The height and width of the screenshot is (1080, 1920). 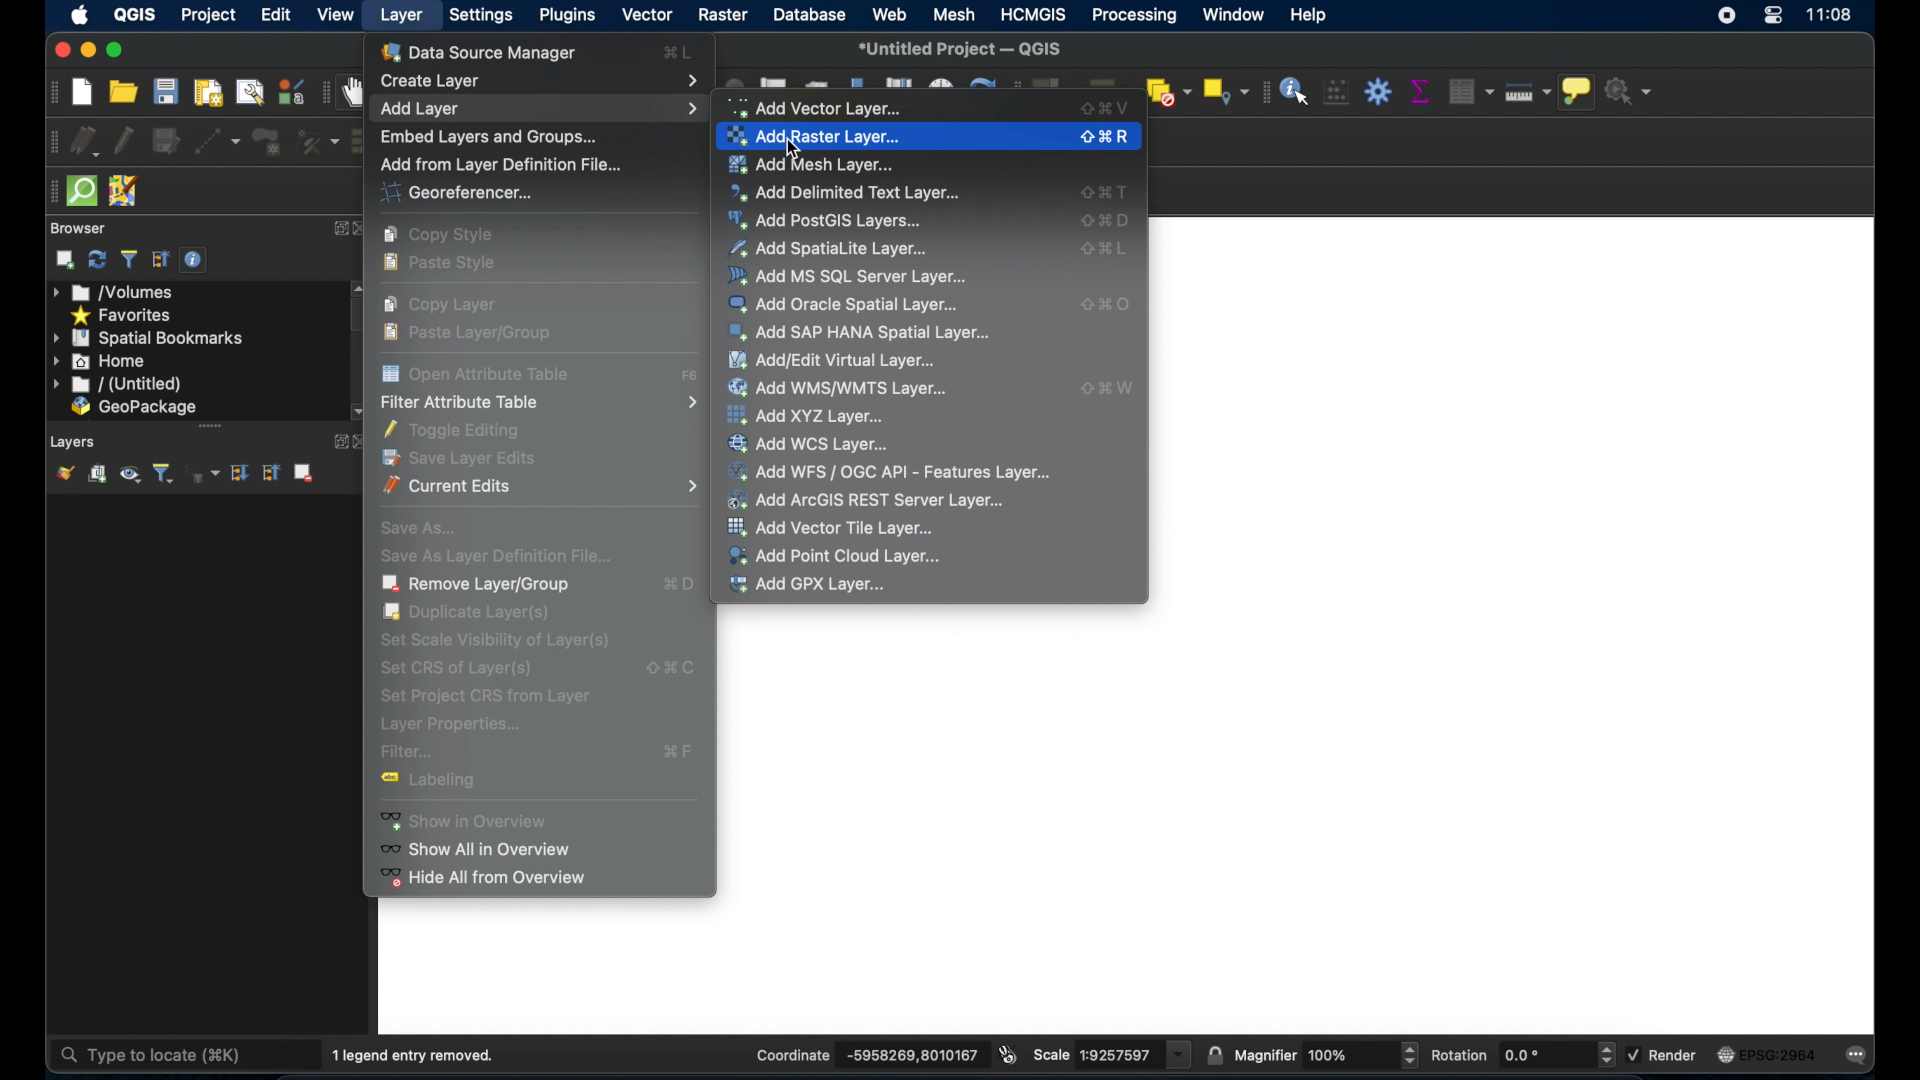 What do you see at coordinates (1605, 1055) in the screenshot?
I see `Increase or decrease` at bounding box center [1605, 1055].